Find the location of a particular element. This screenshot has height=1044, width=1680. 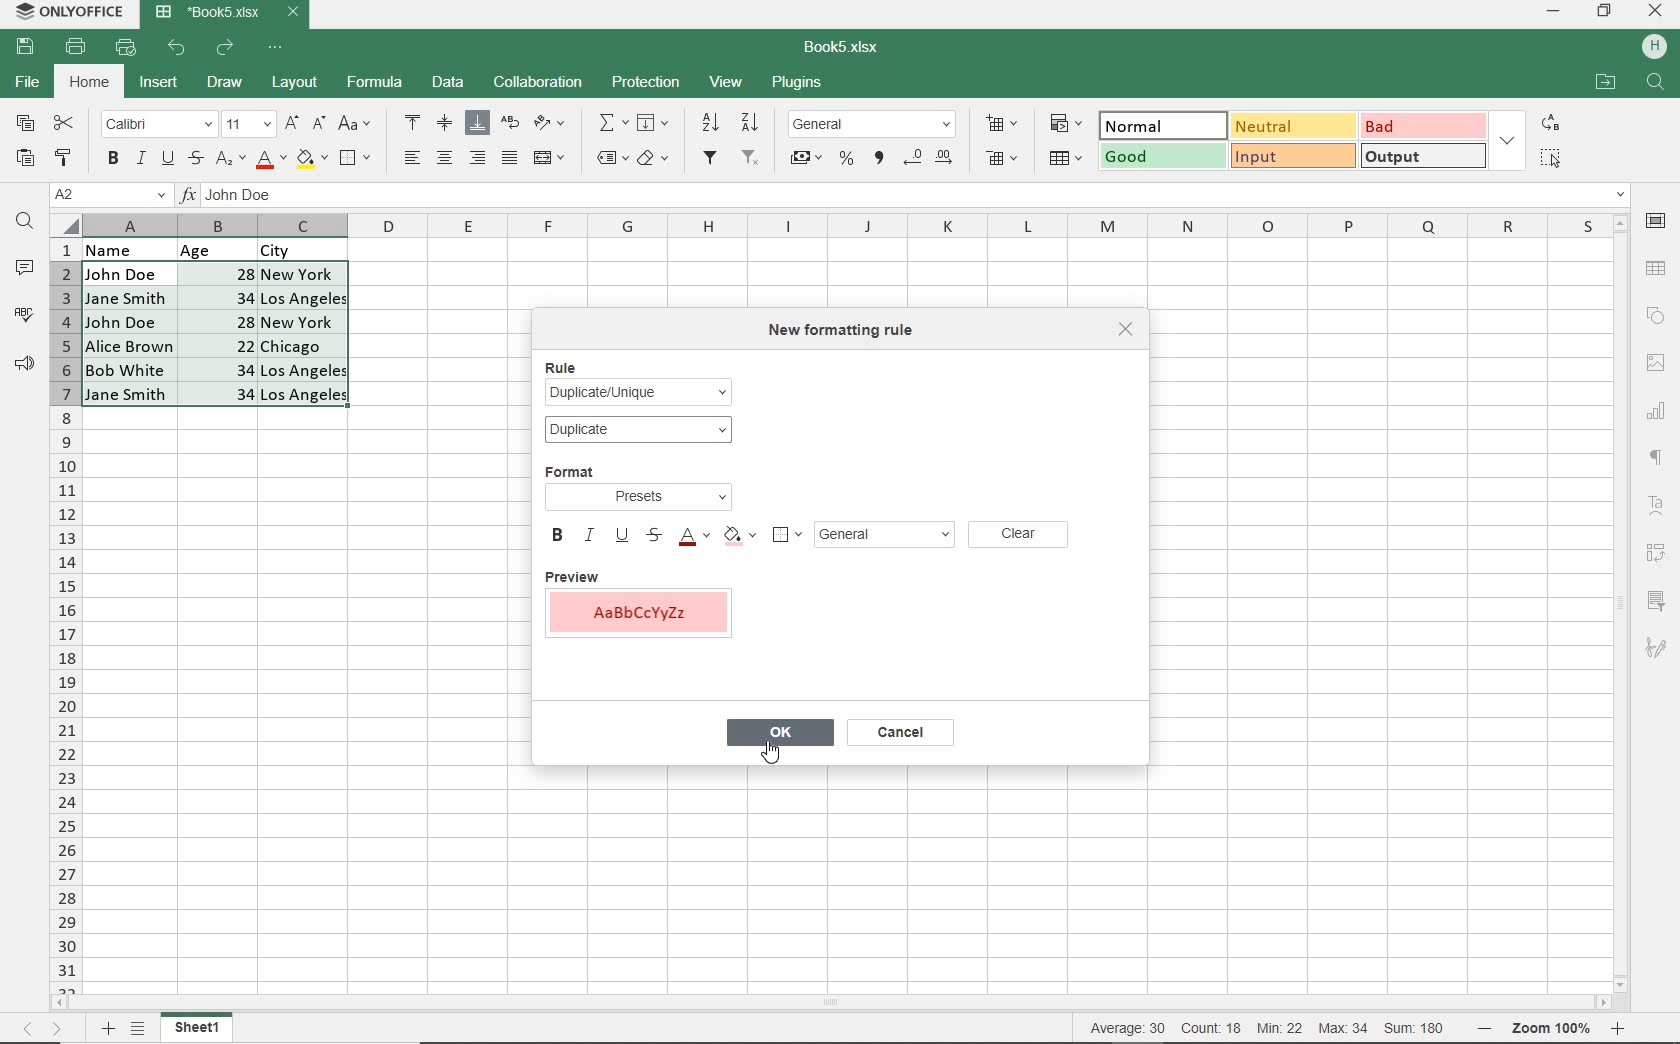

COMMENTS is located at coordinates (28, 268).